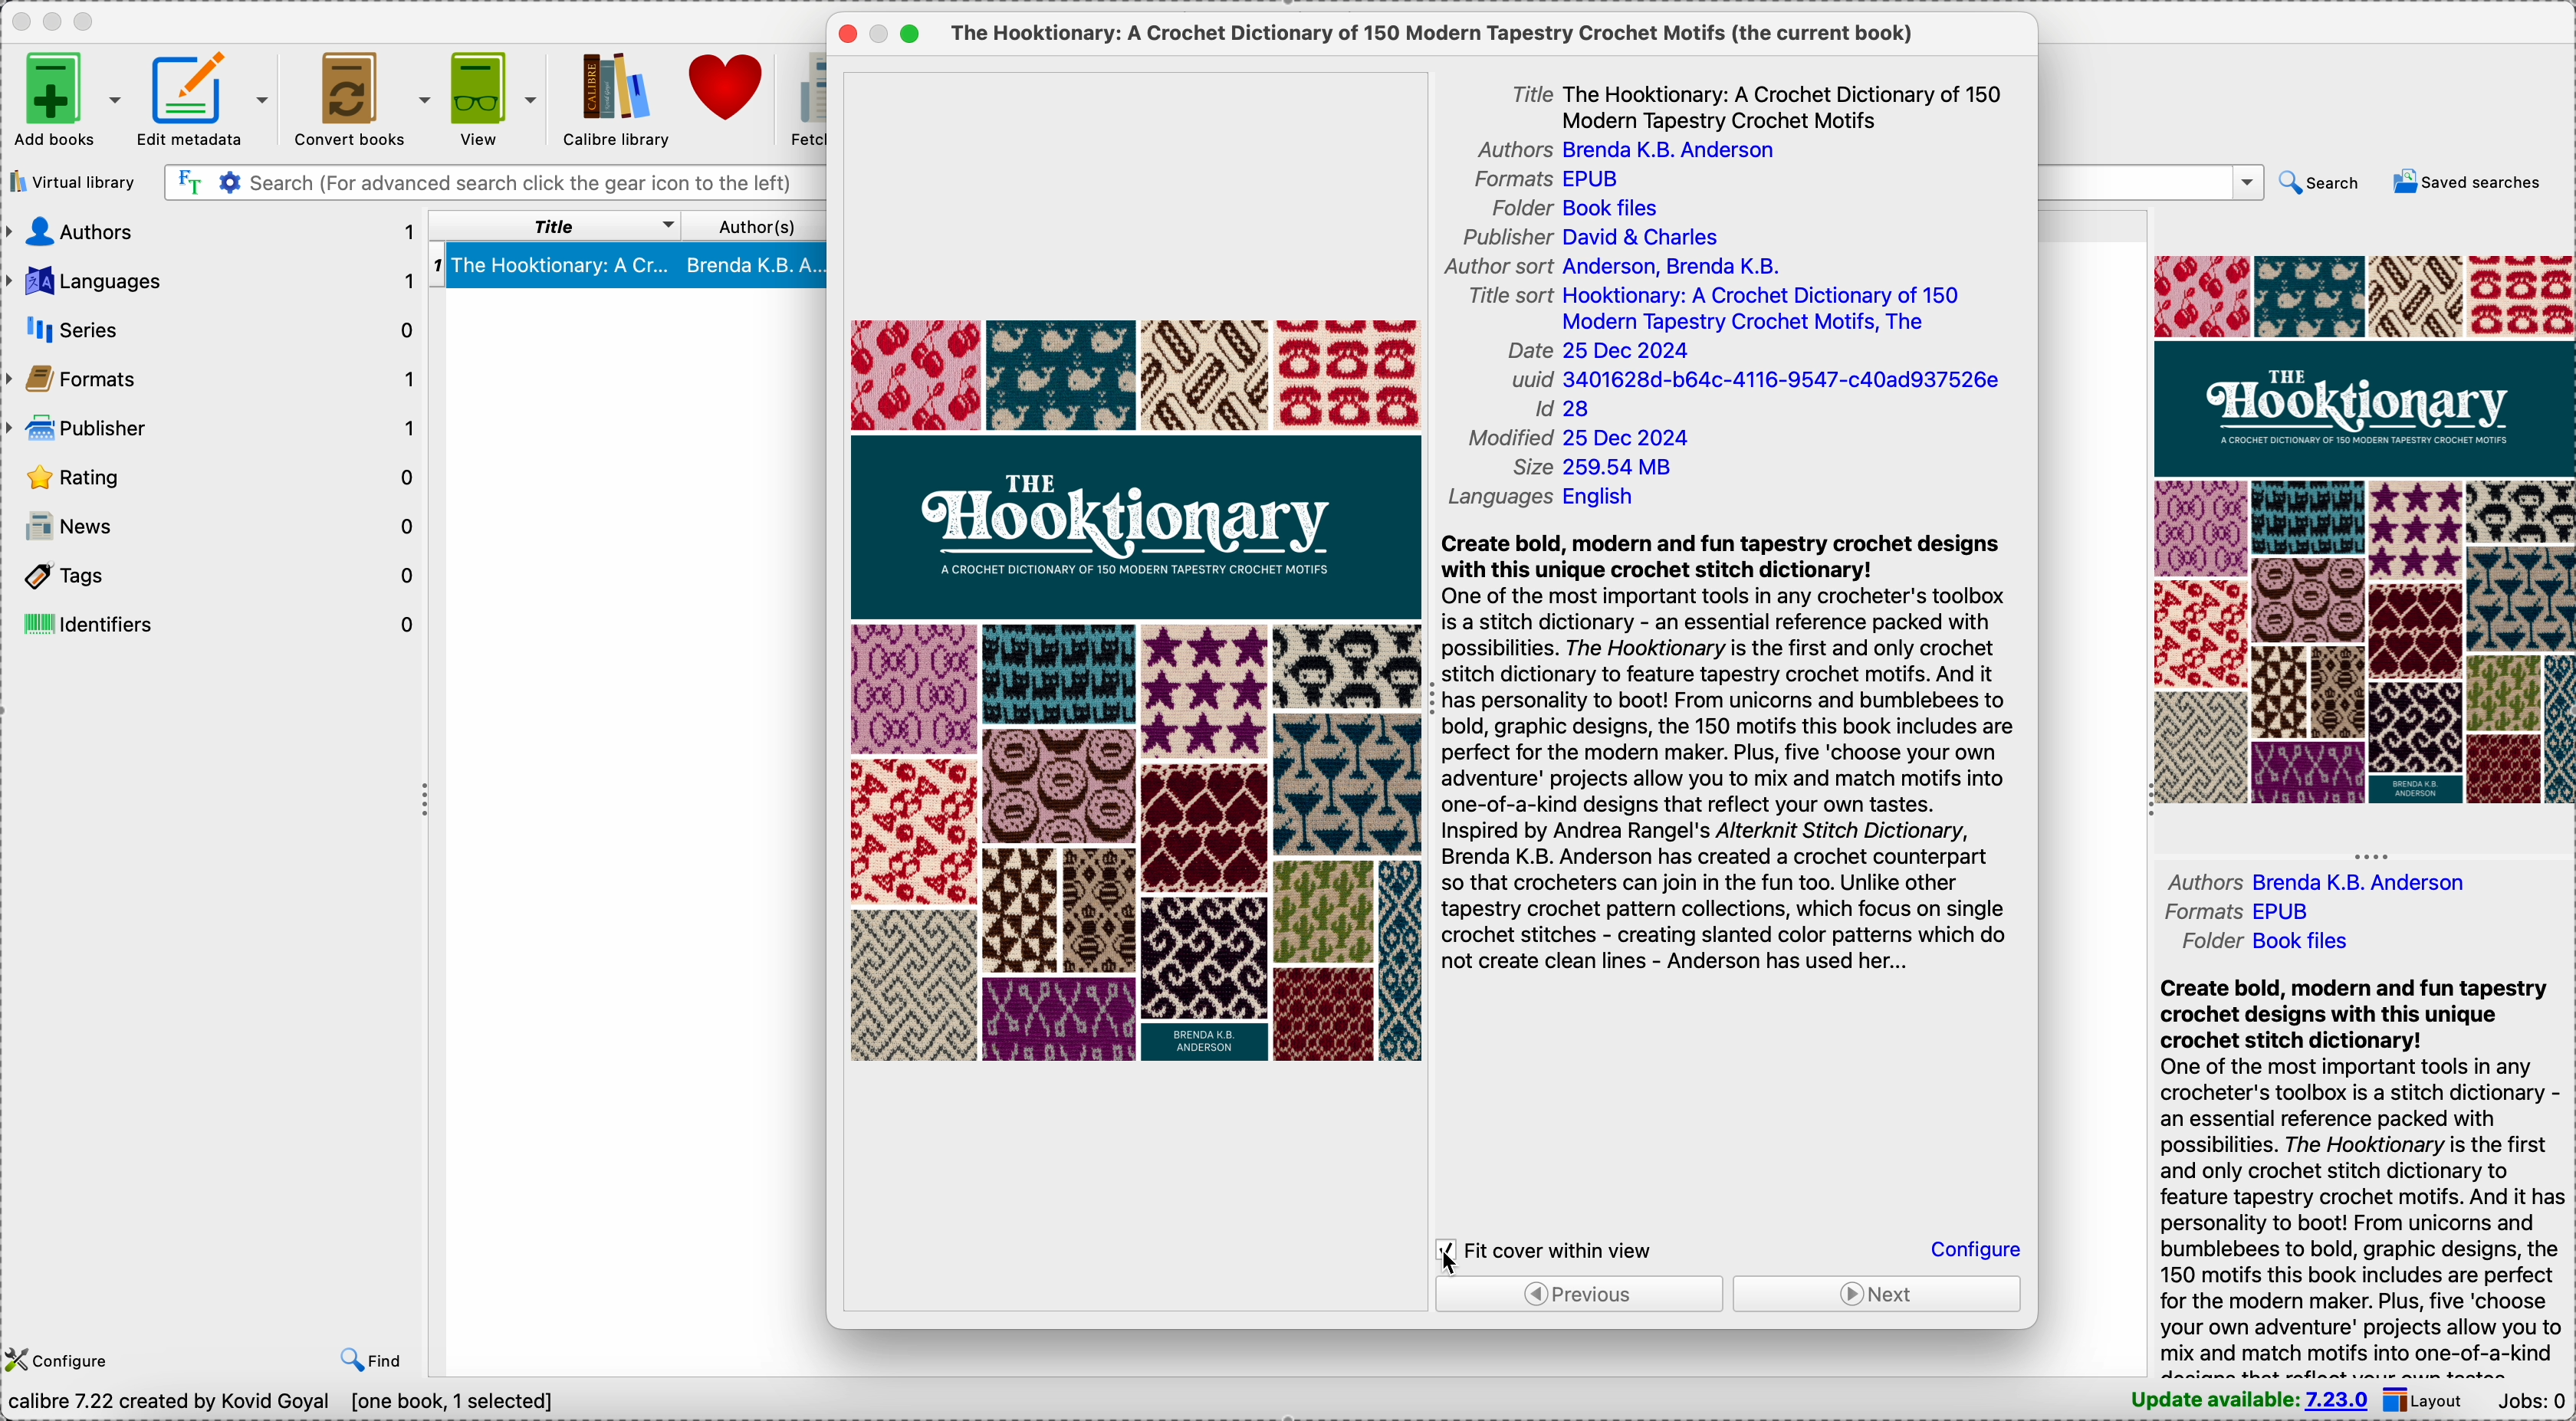 This screenshot has width=2576, height=1421. Describe the element at coordinates (1557, 177) in the screenshot. I see `formats` at that location.